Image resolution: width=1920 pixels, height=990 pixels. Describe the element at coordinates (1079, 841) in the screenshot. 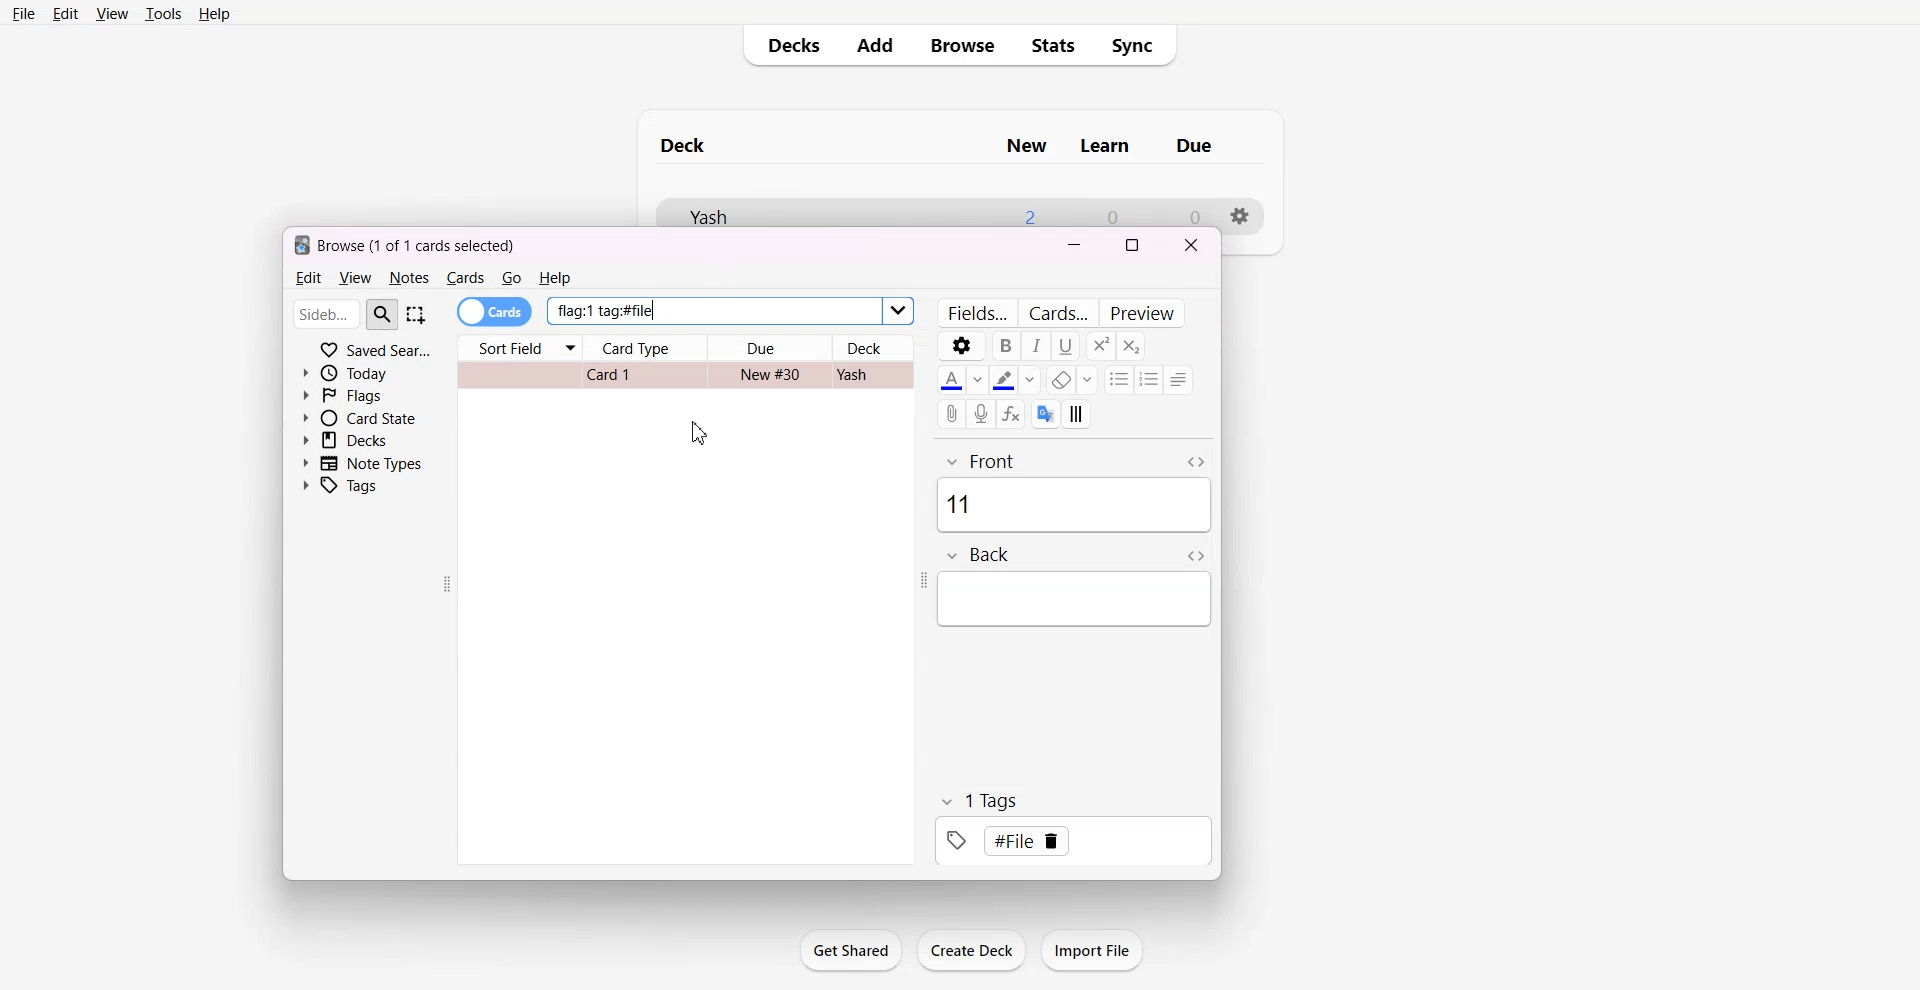

I see `Tag` at that location.